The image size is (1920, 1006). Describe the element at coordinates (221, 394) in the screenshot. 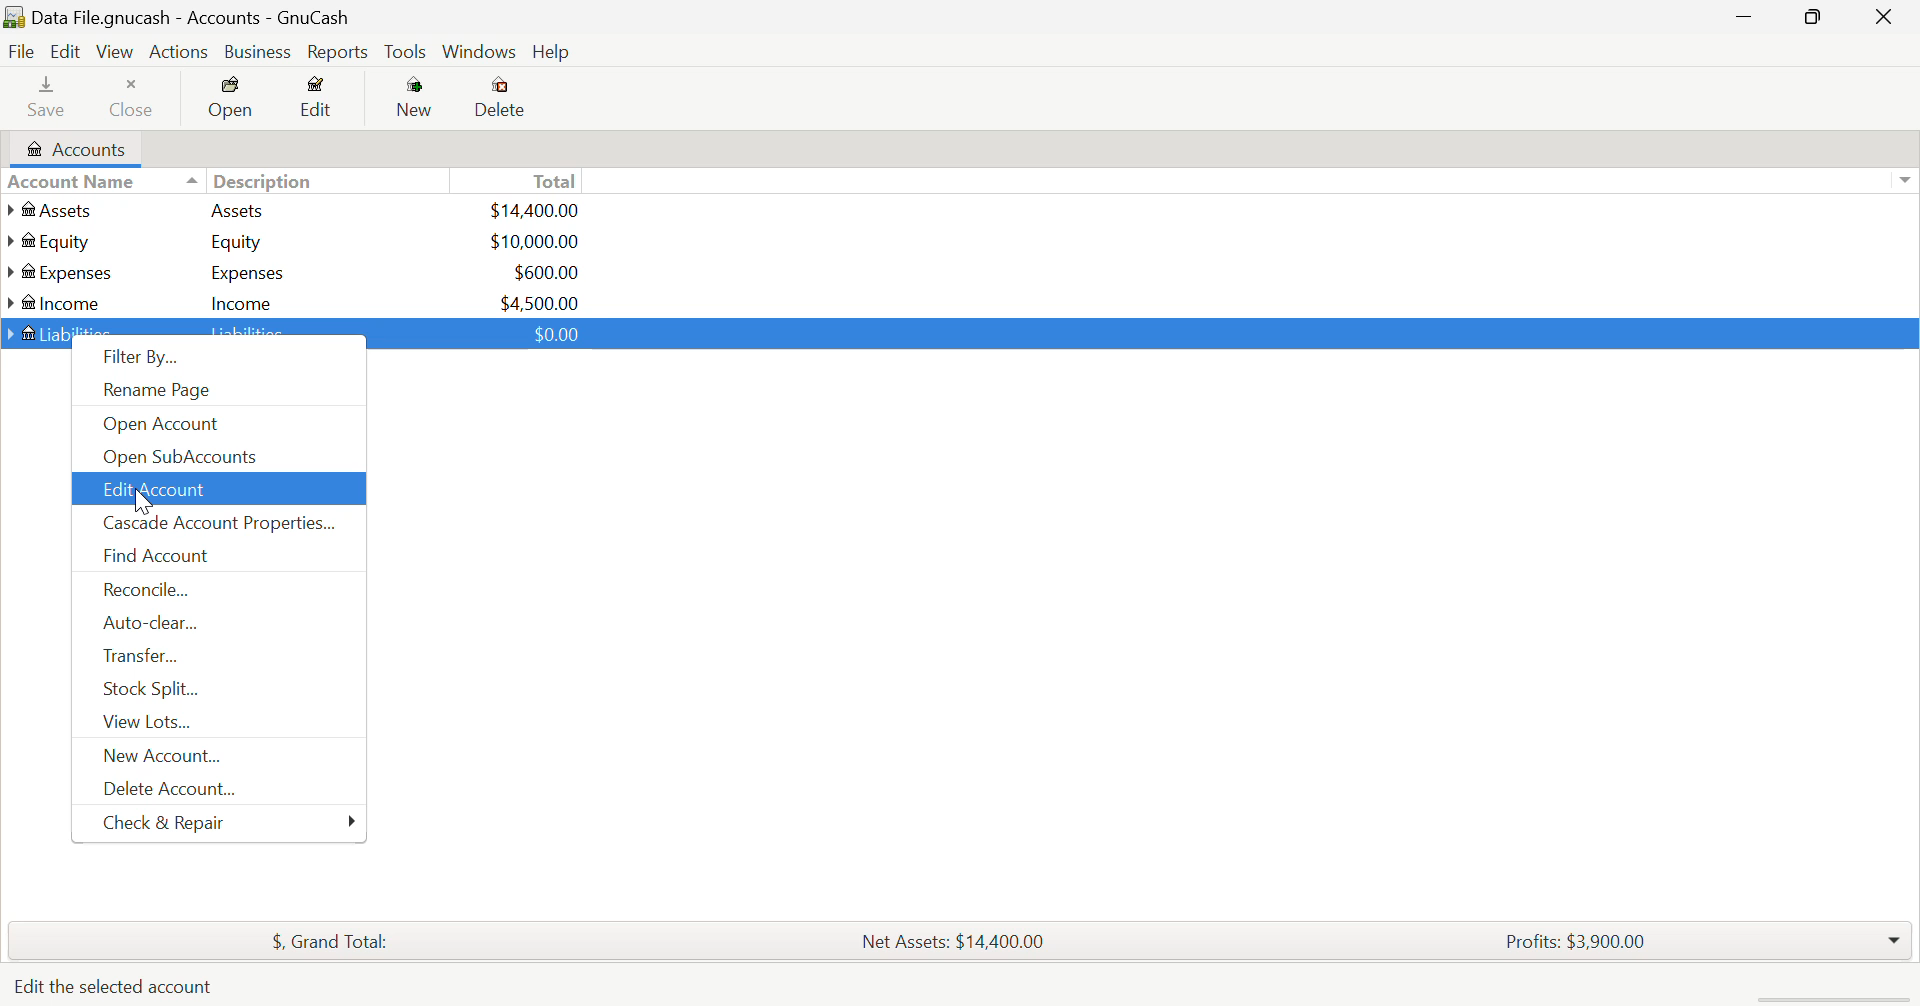

I see `Rename Page` at that location.